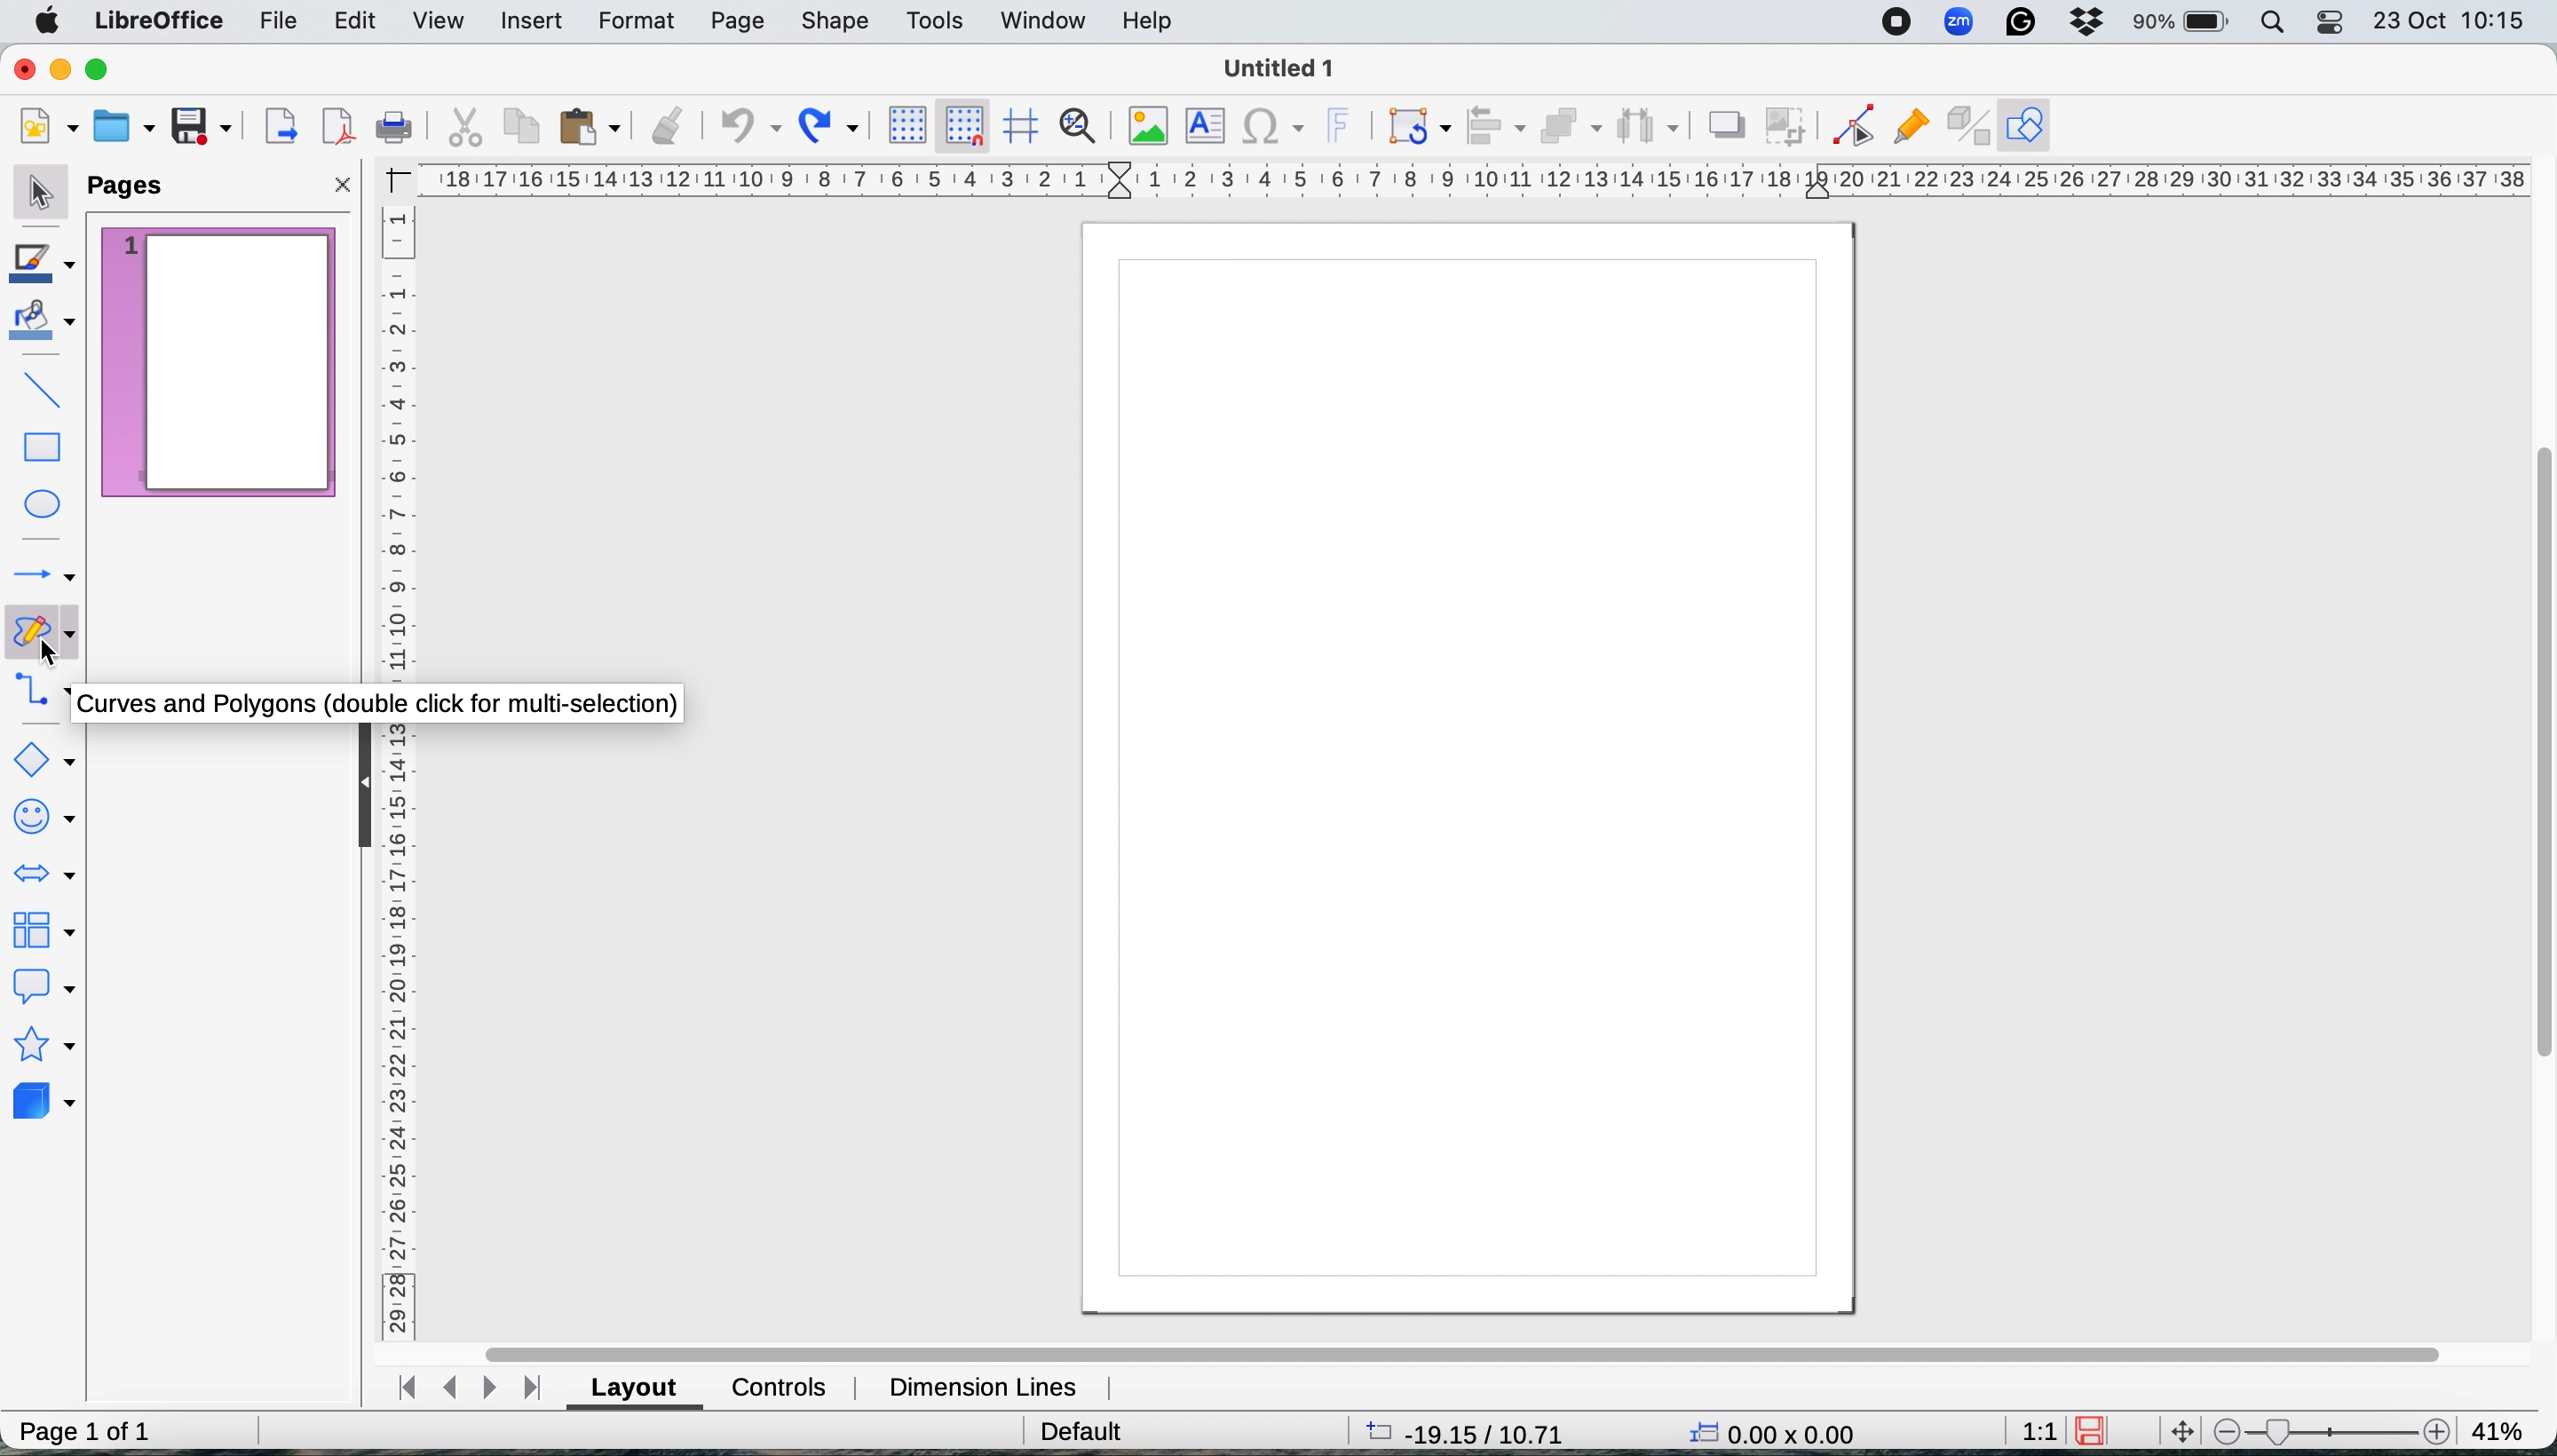 This screenshot has width=2557, height=1456. I want to click on x y coordinates, so click(1778, 1432).